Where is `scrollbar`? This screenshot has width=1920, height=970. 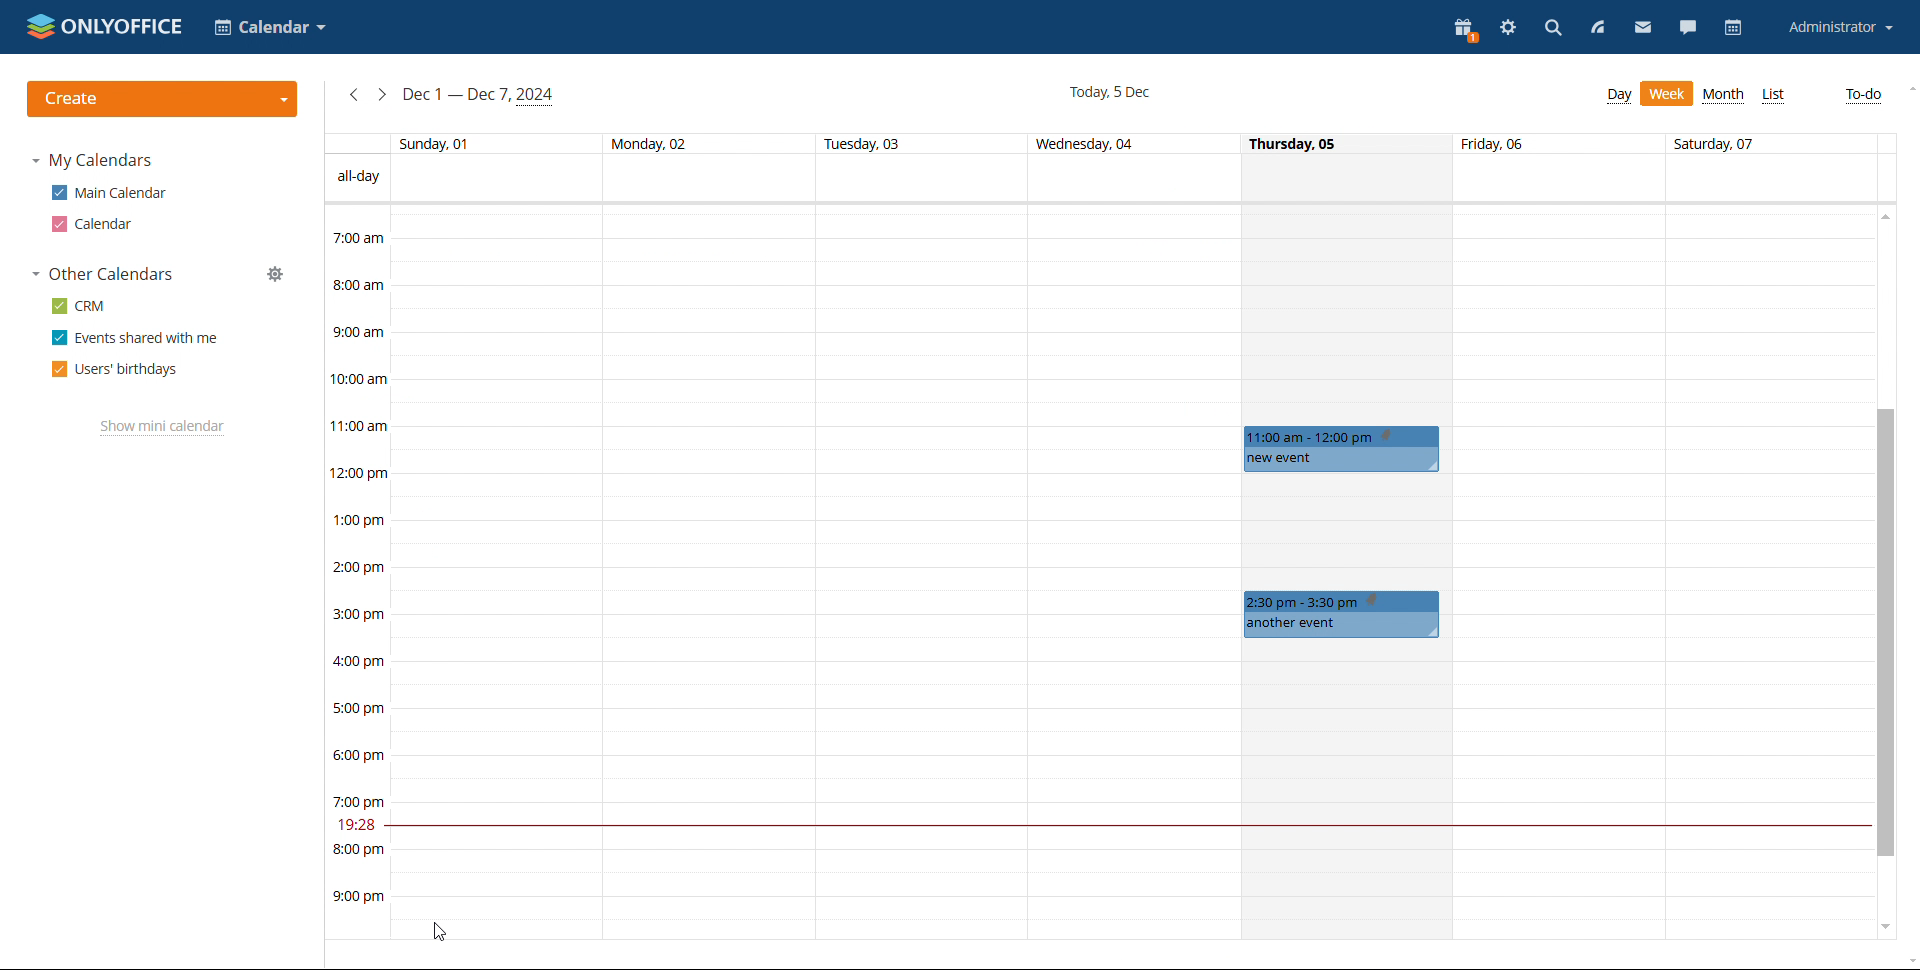 scrollbar is located at coordinates (1885, 633).